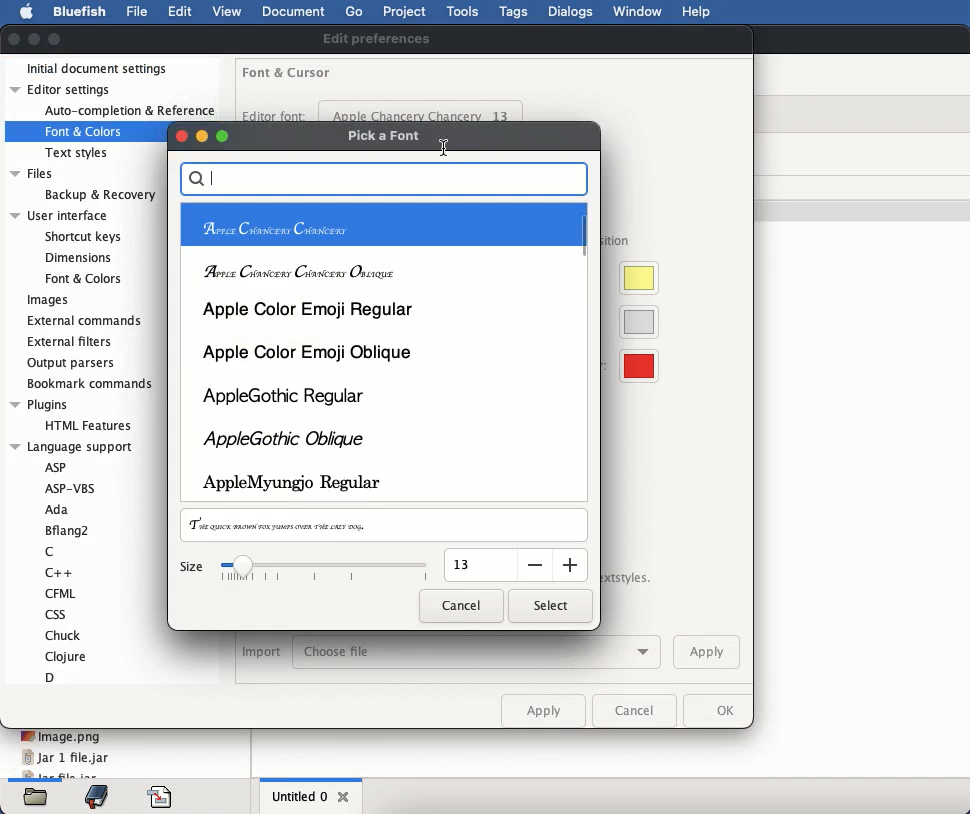 This screenshot has height=814, width=970. I want to click on apple color emoji oblique, so click(304, 352).